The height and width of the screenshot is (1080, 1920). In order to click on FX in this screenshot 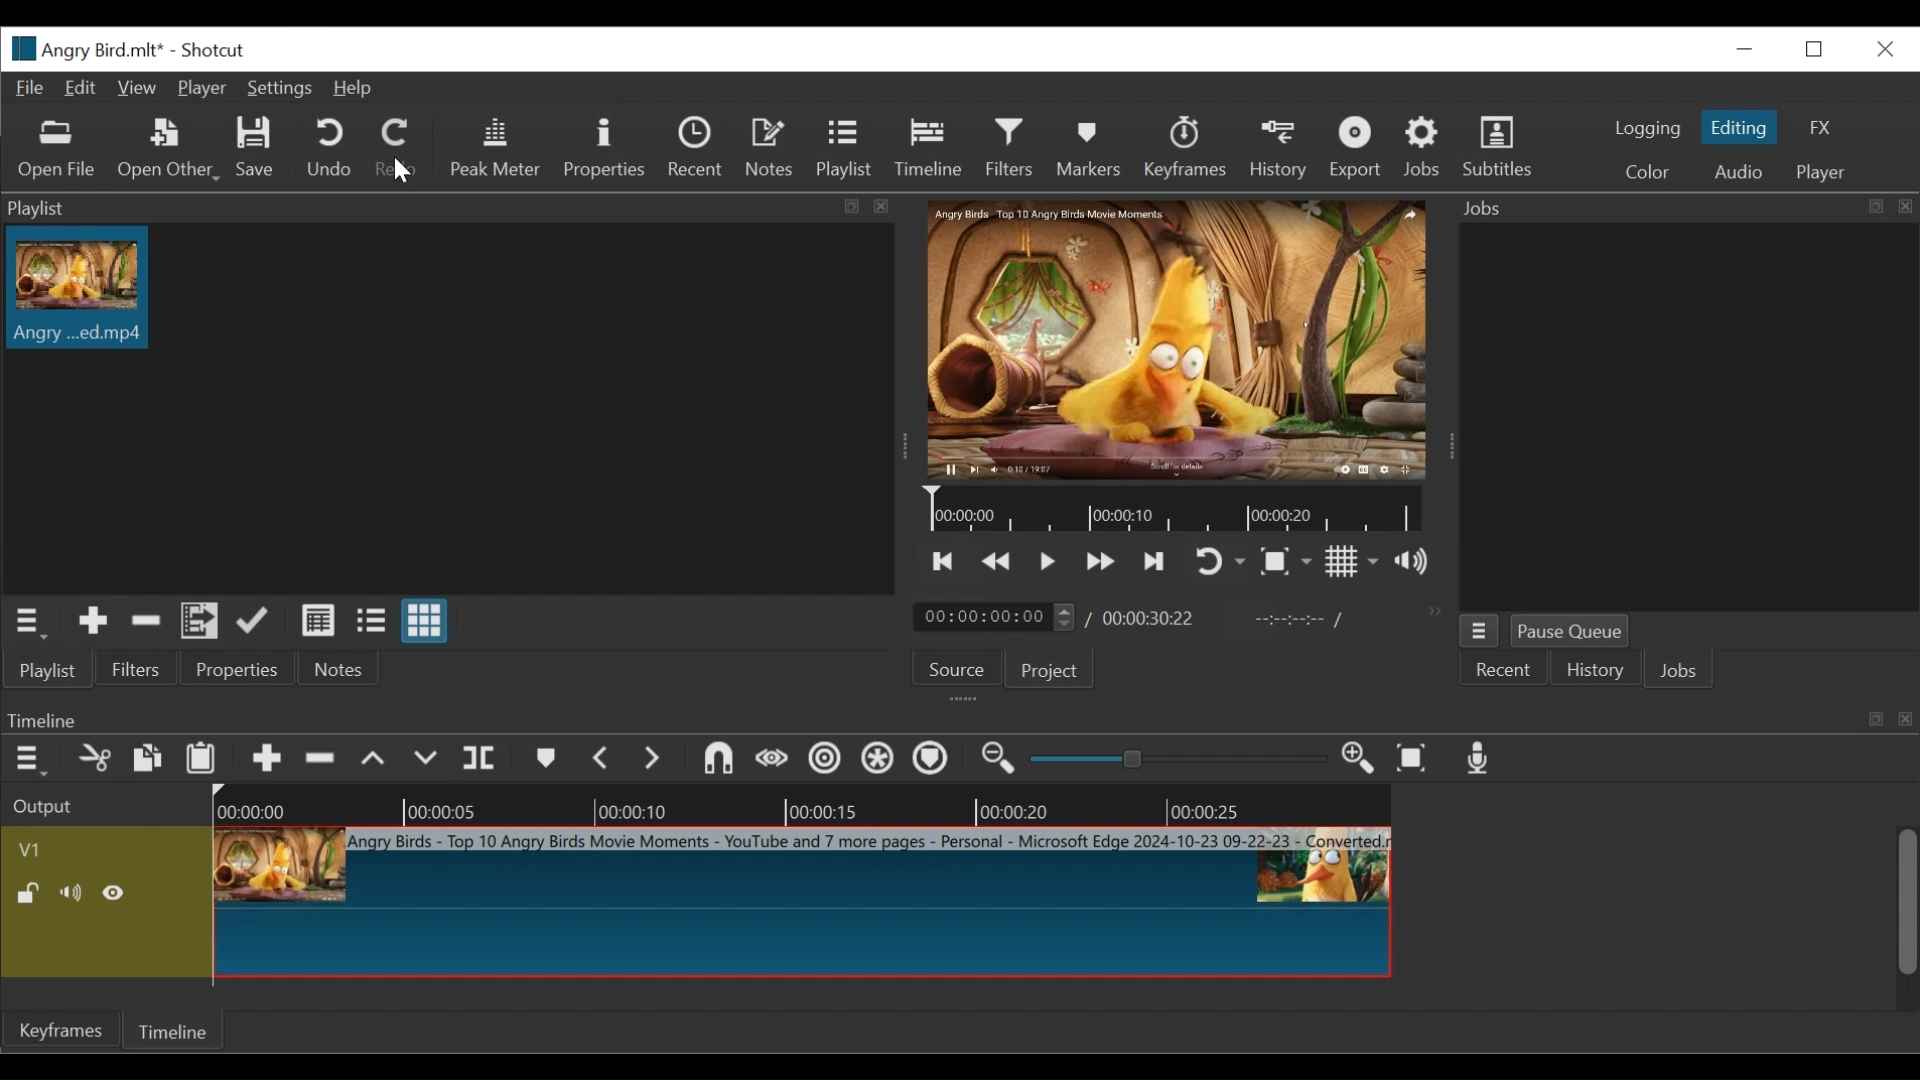, I will do `click(1817, 127)`.